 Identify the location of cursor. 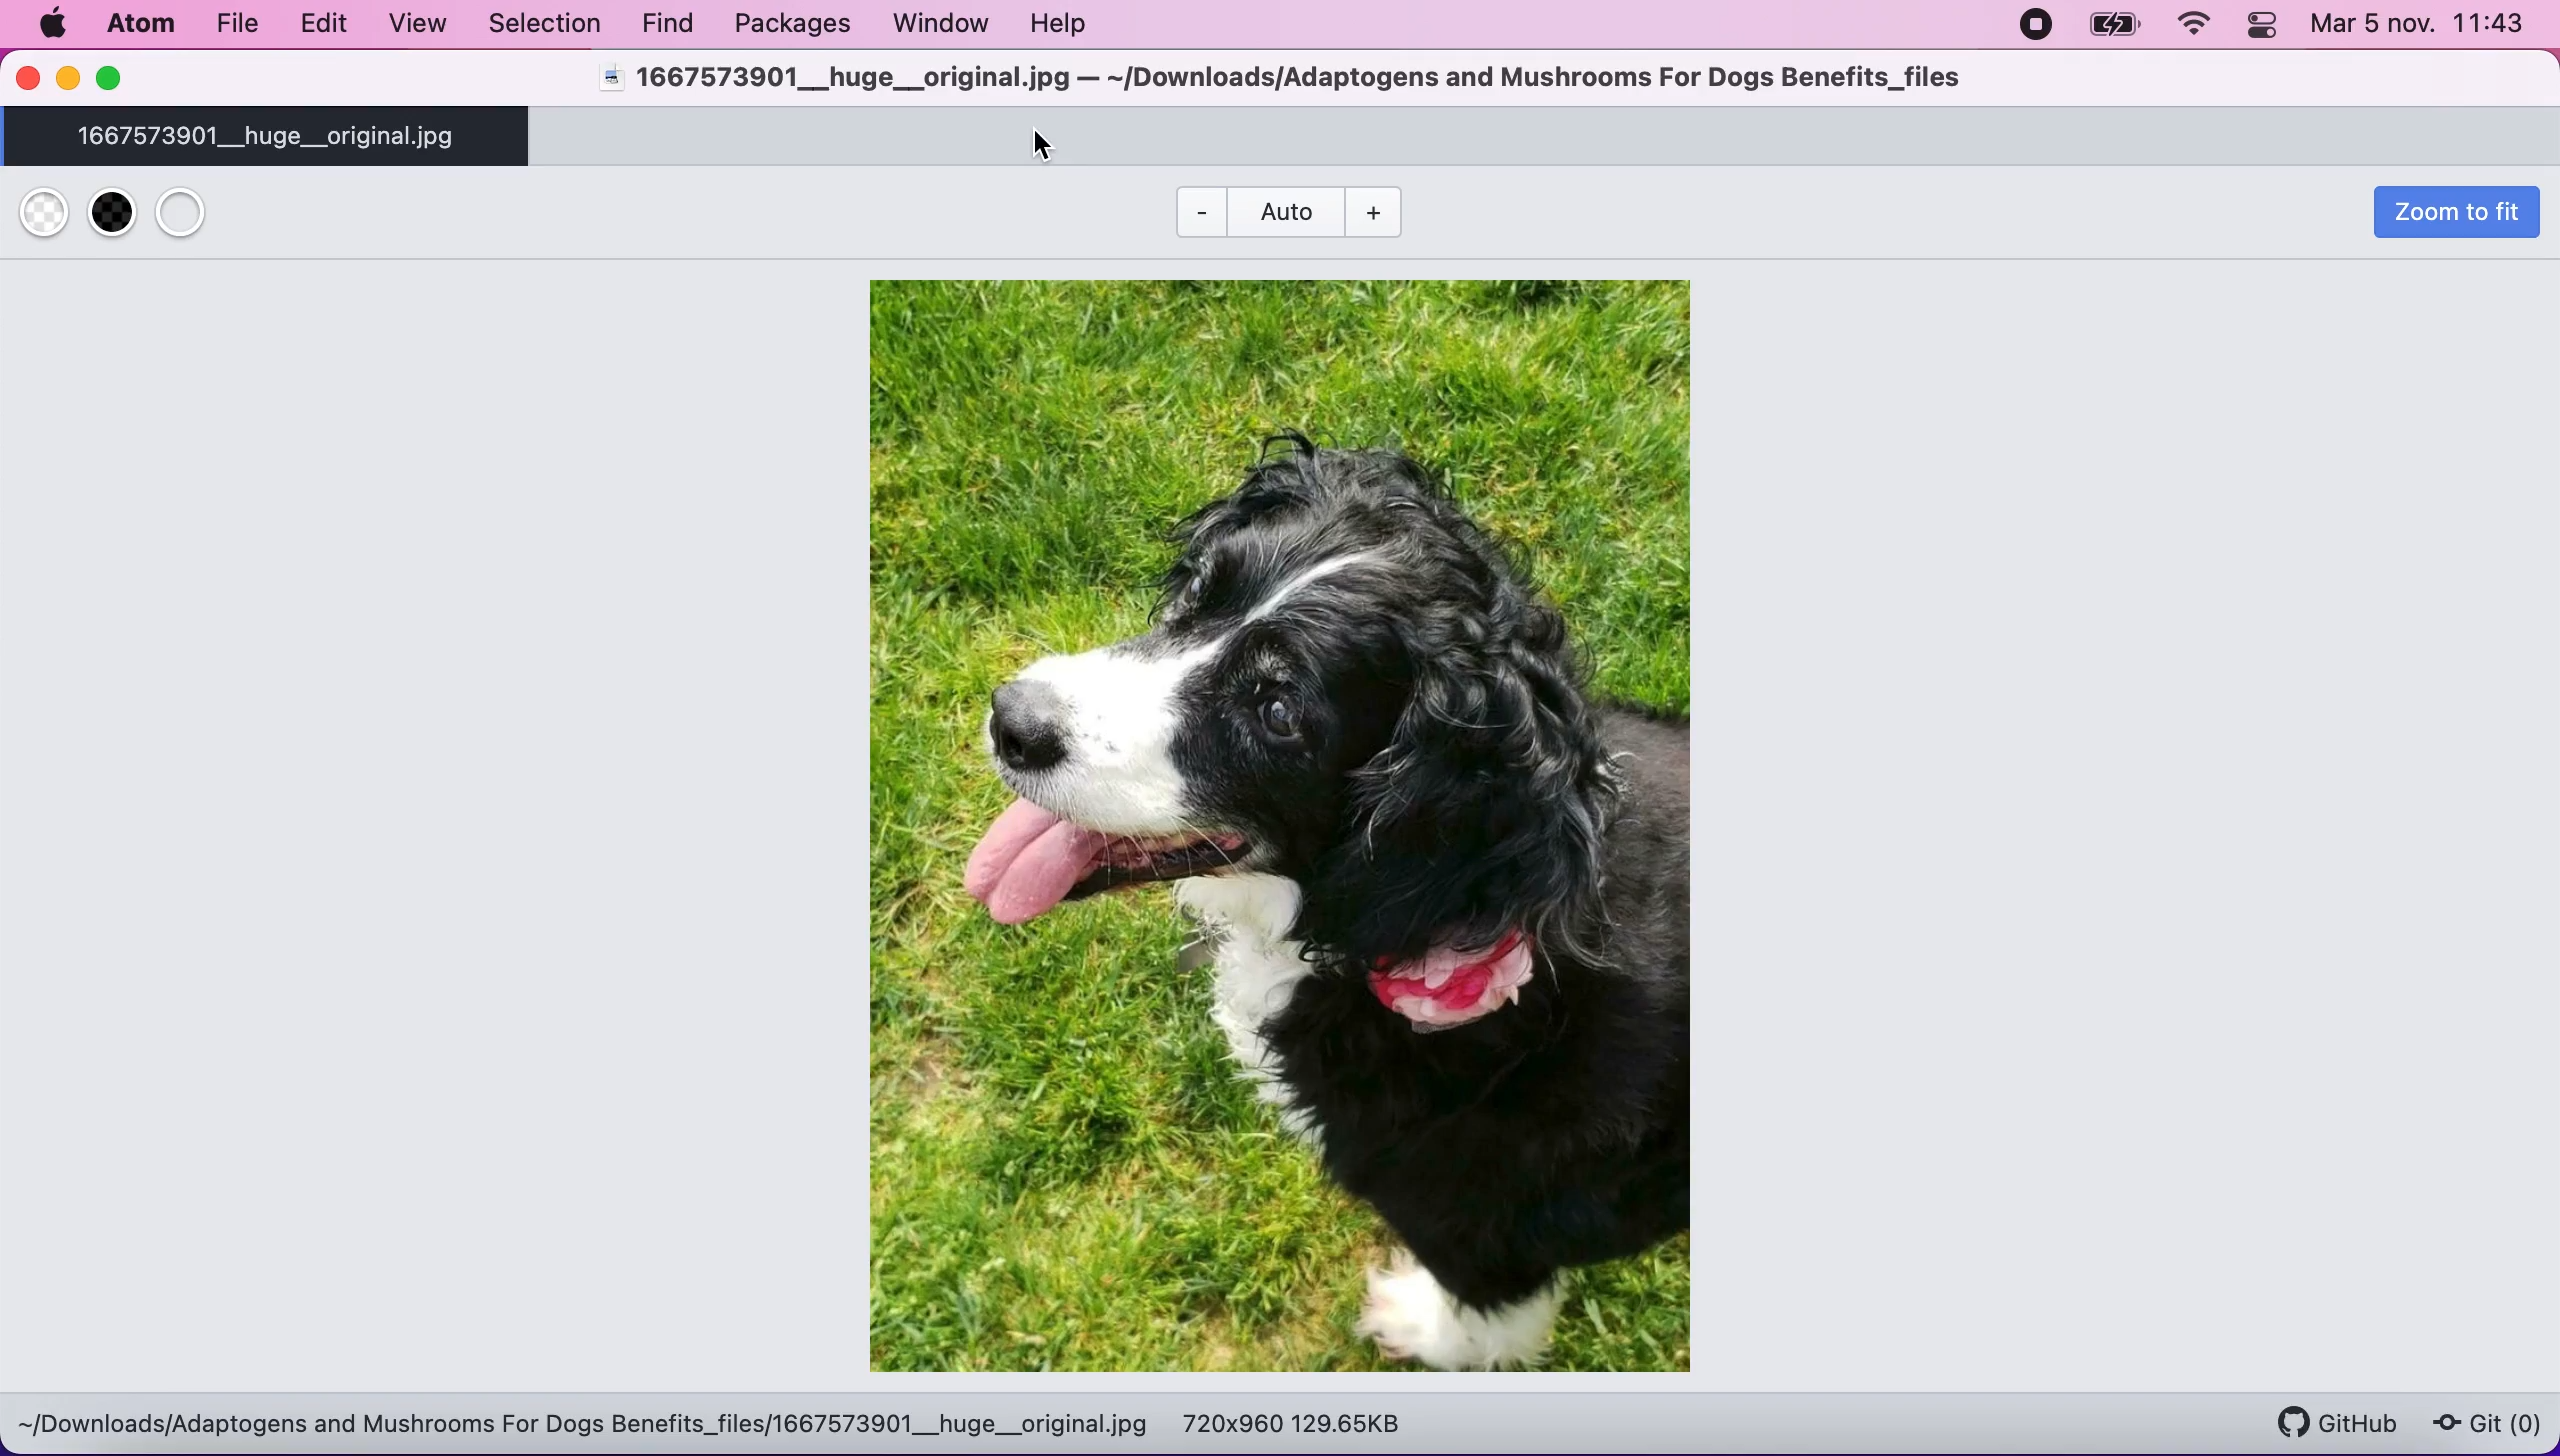
(1045, 142).